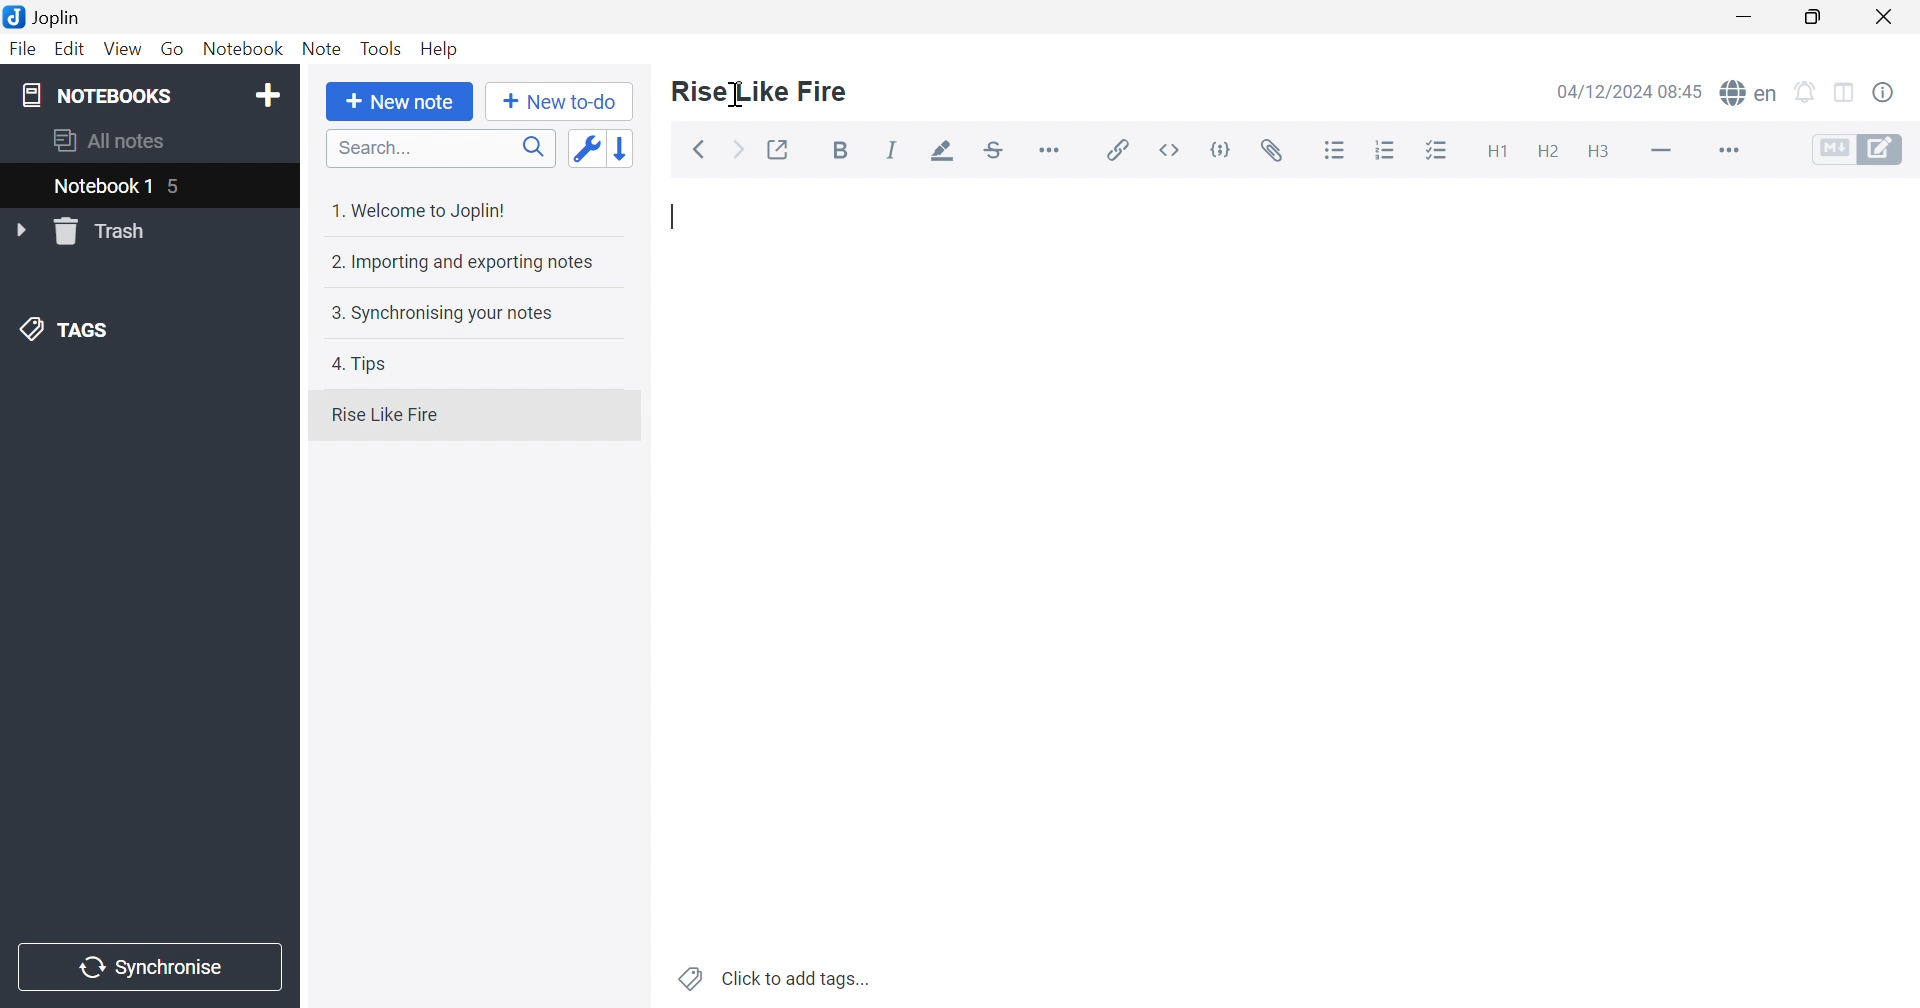  I want to click on 1. Welcome to Joplin!, so click(429, 207).